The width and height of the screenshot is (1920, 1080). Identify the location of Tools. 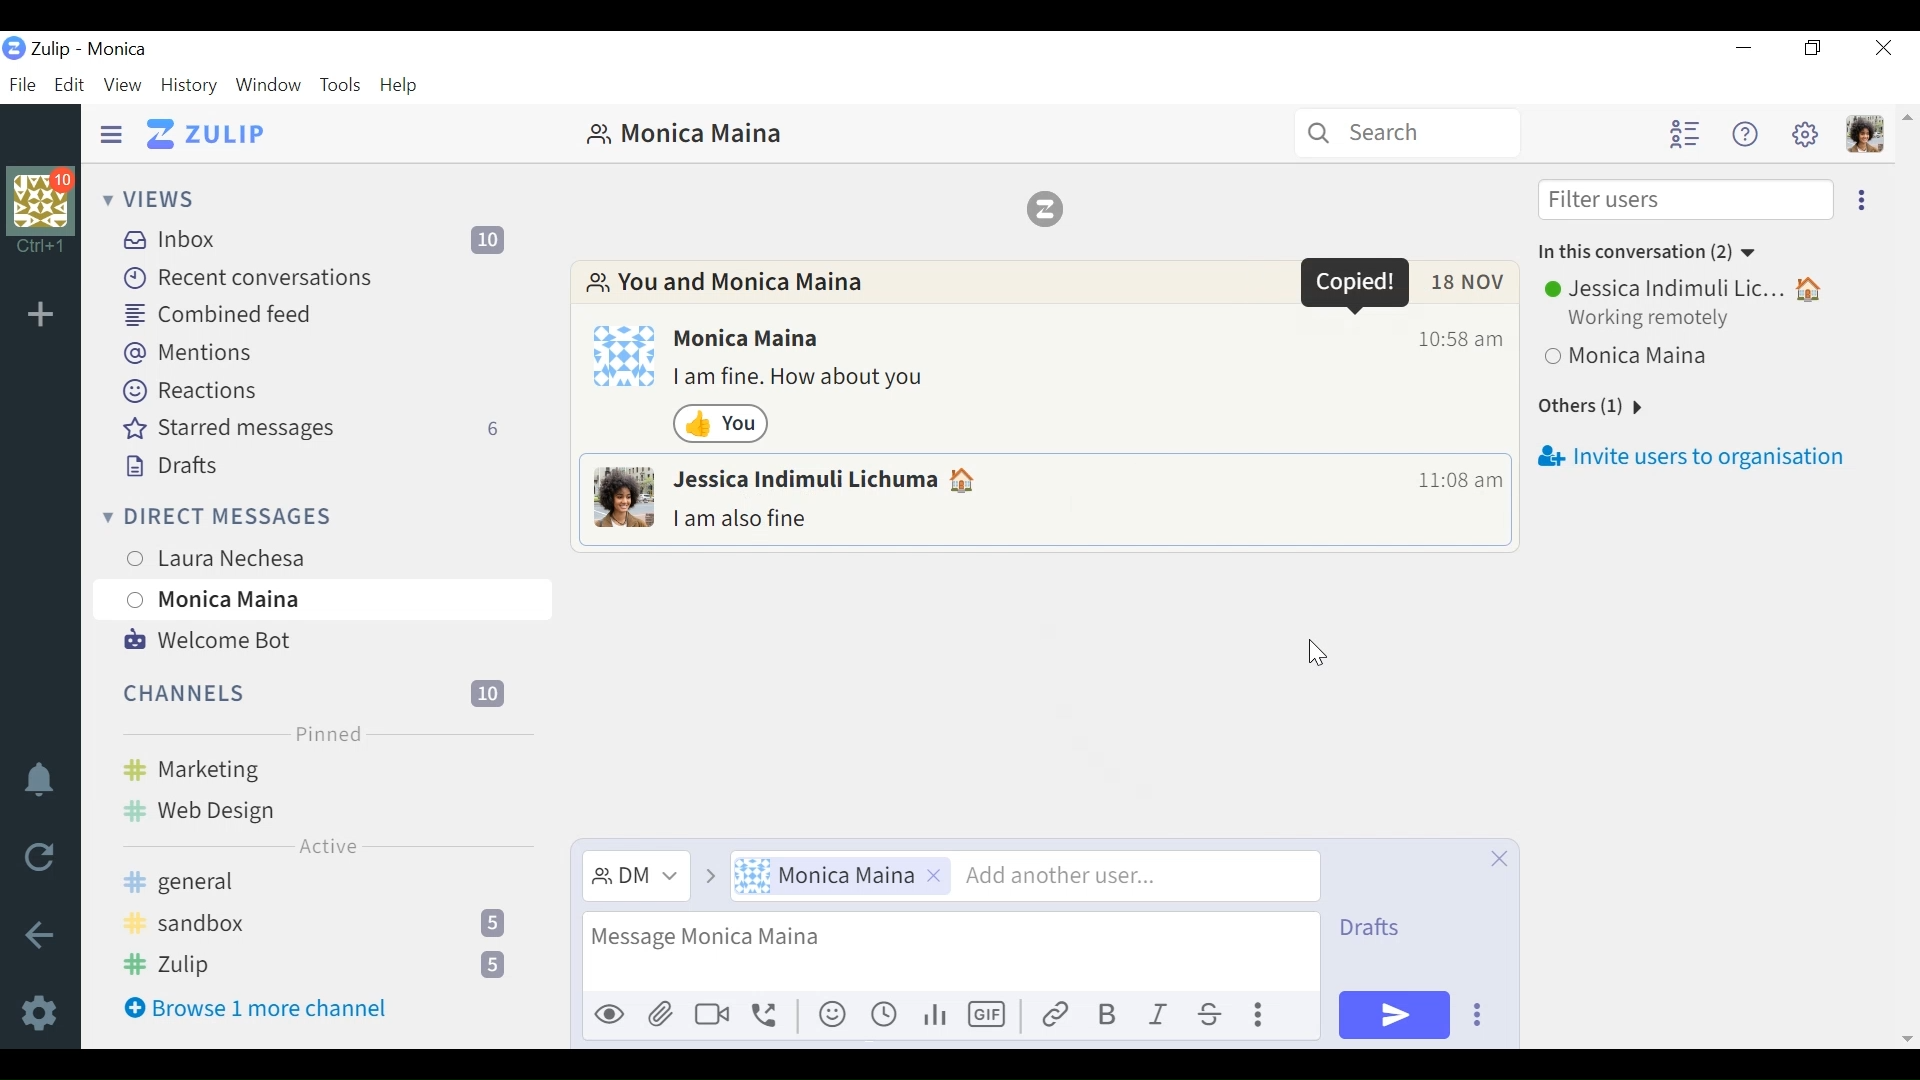
(343, 86).